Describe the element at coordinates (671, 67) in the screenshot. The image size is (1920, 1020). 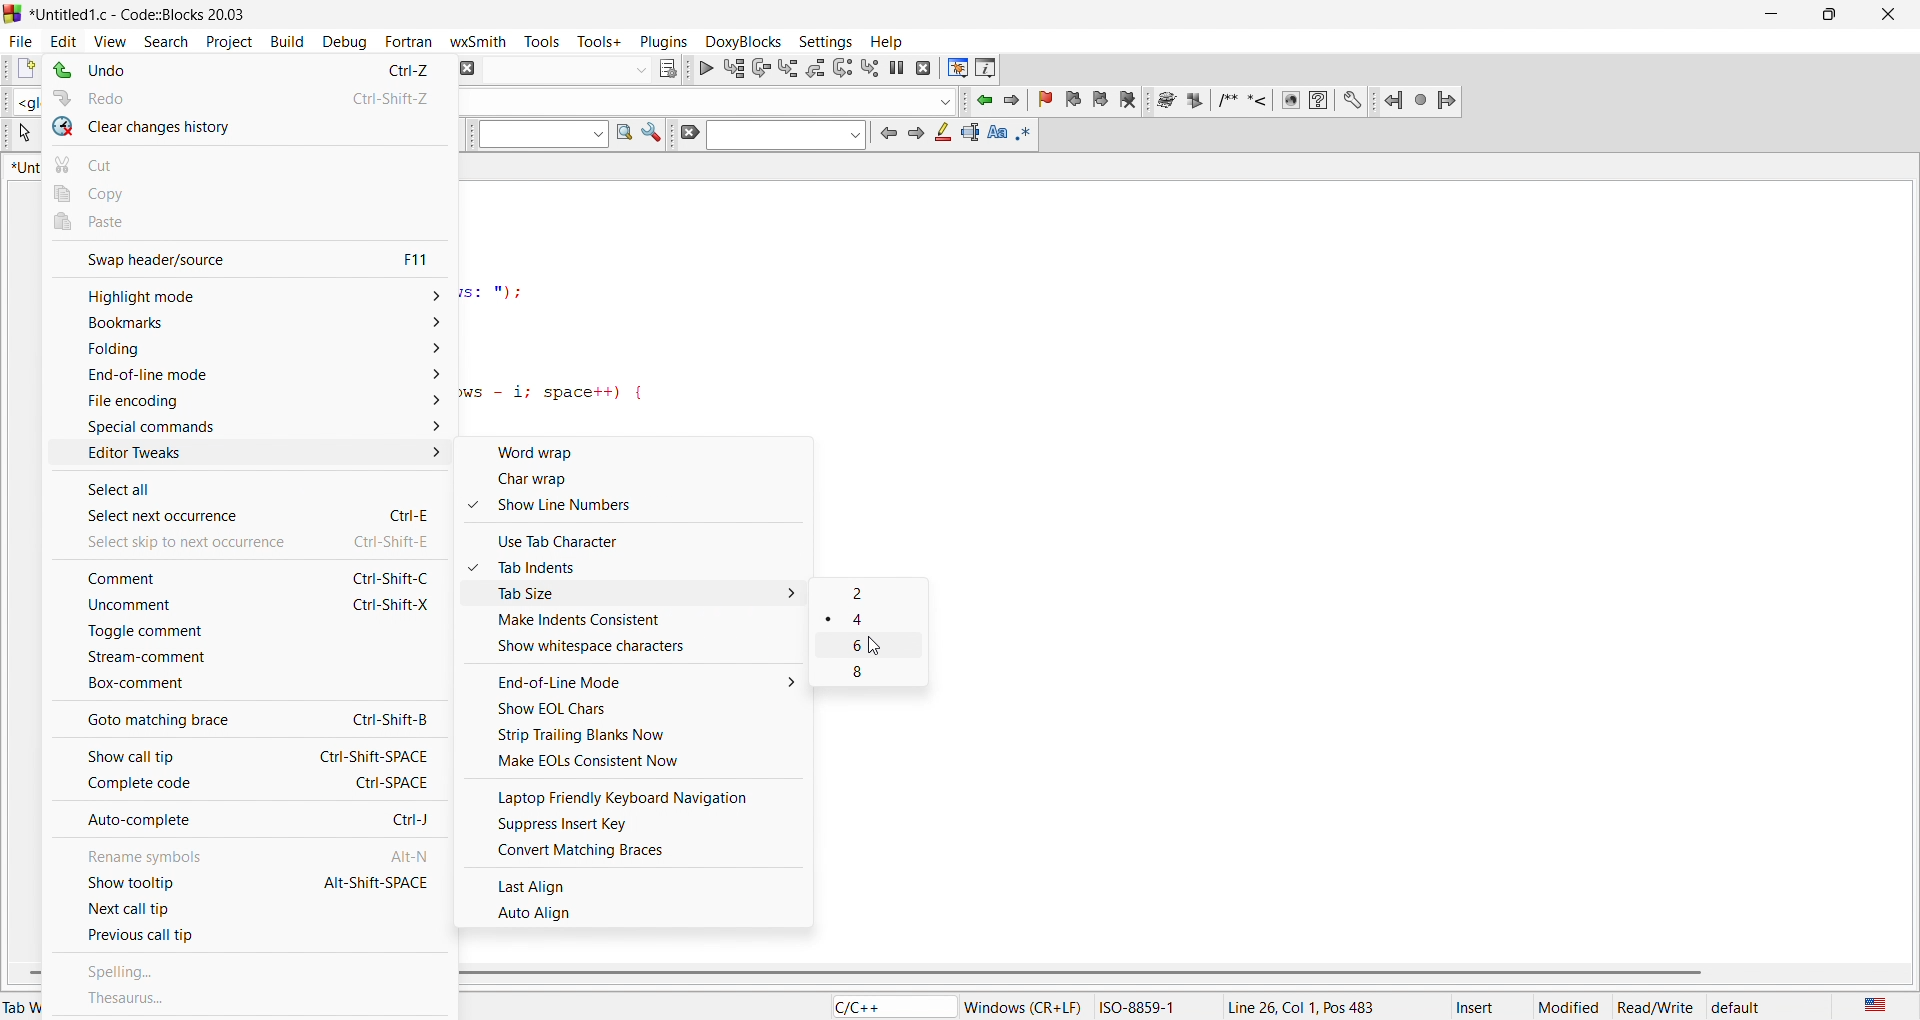
I see `icon` at that location.